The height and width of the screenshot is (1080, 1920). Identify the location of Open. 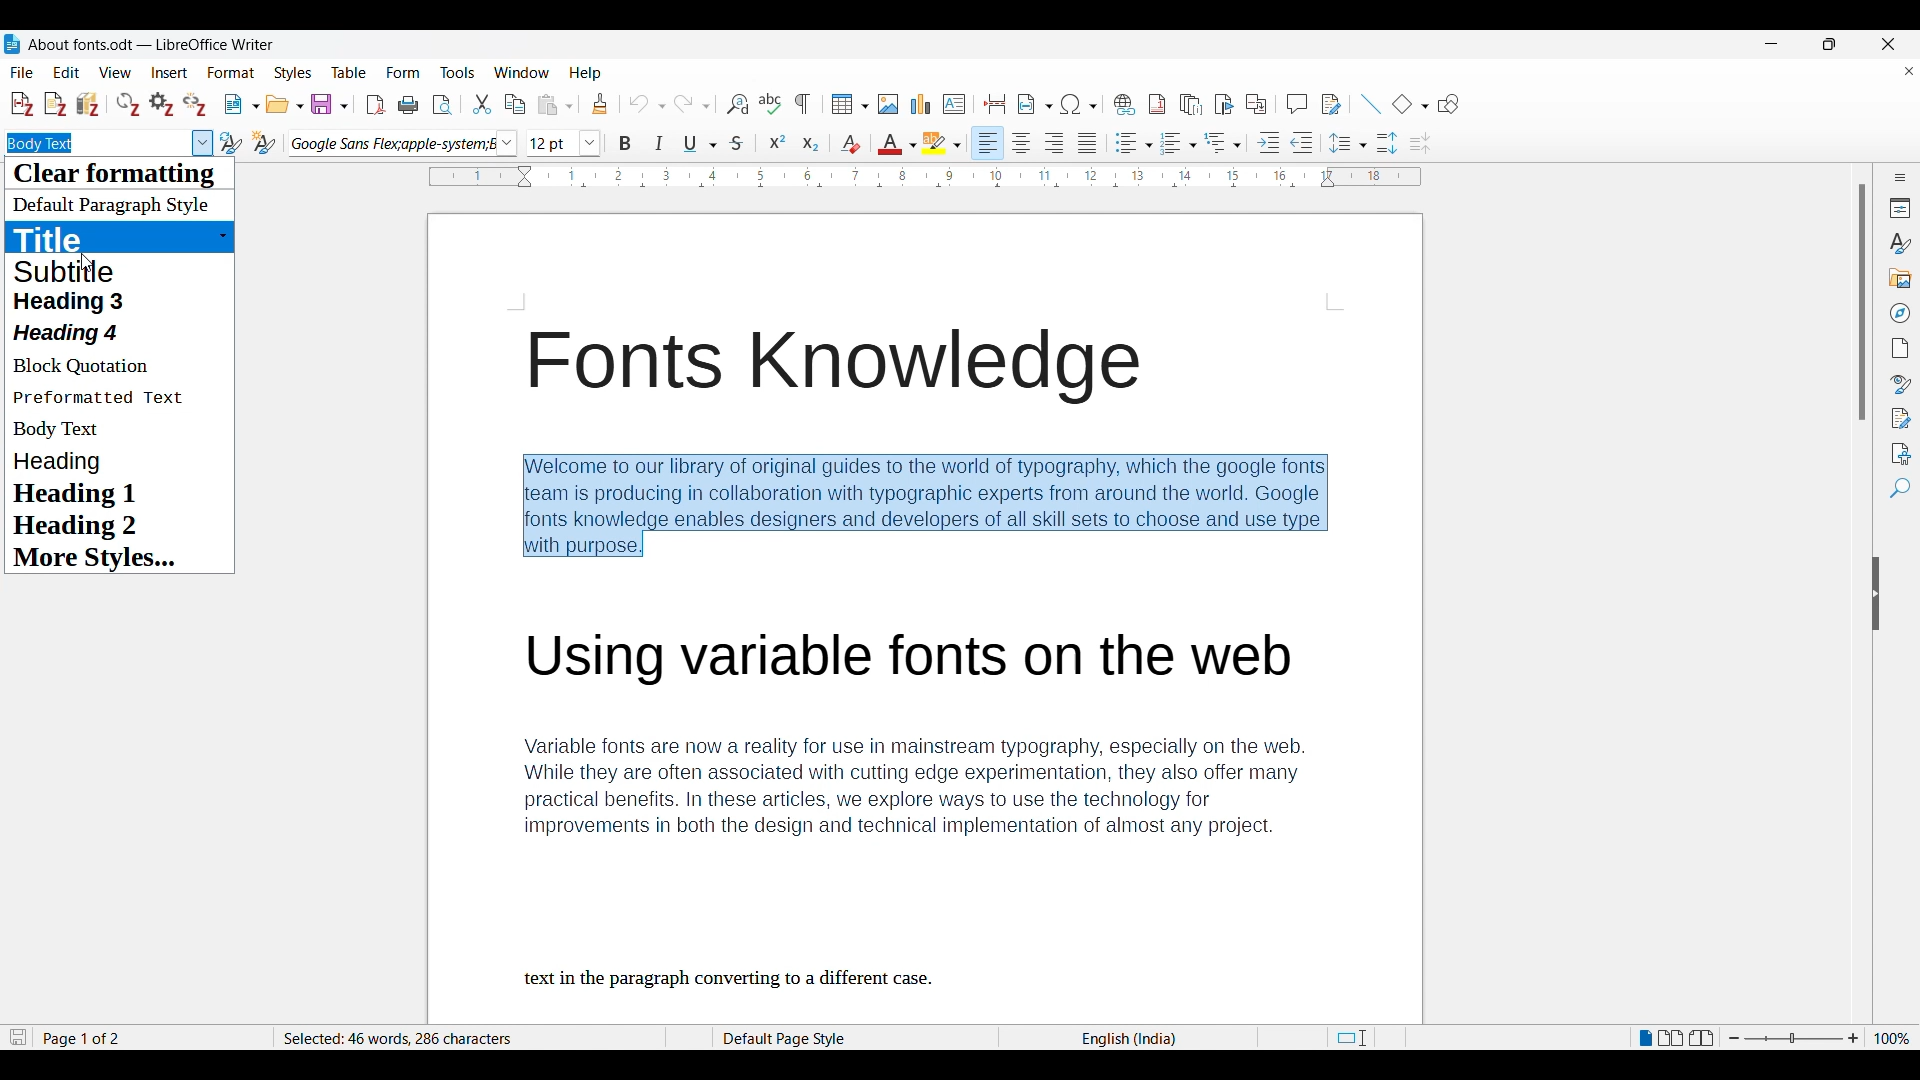
(285, 104).